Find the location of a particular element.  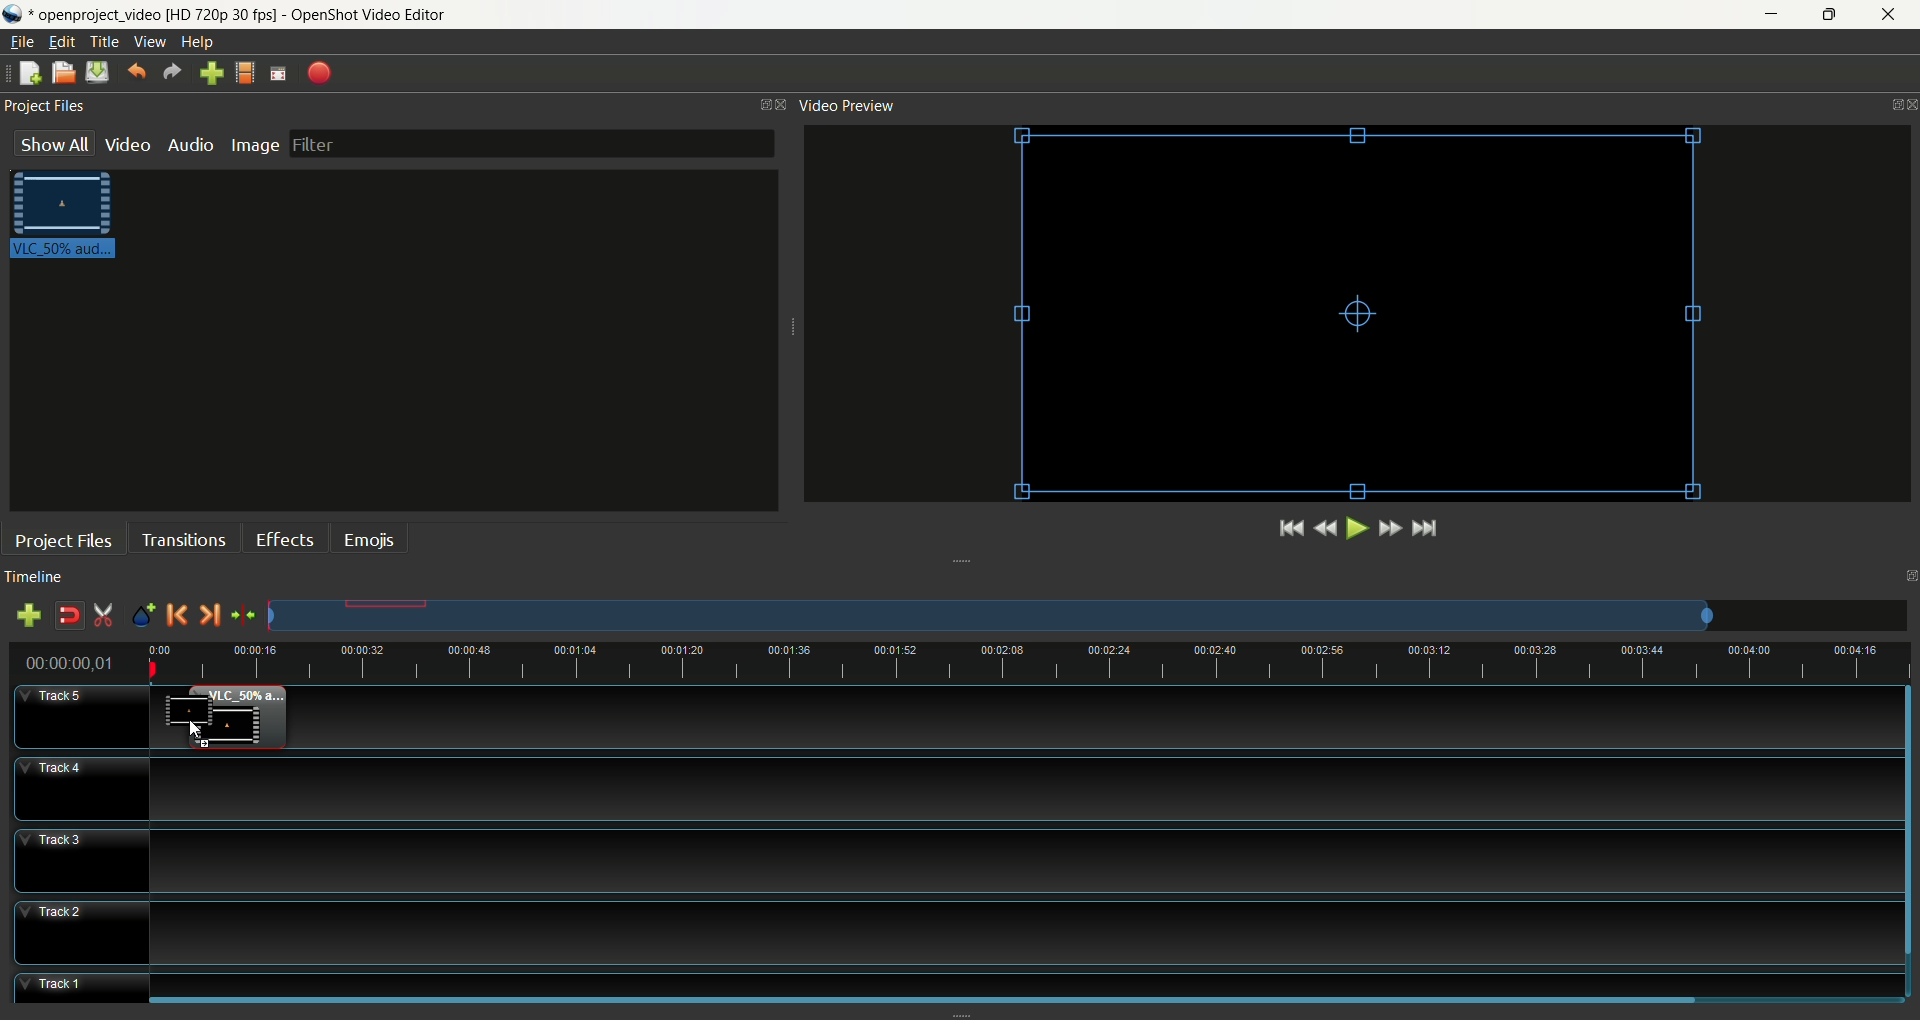

enable razor is located at coordinates (101, 615).